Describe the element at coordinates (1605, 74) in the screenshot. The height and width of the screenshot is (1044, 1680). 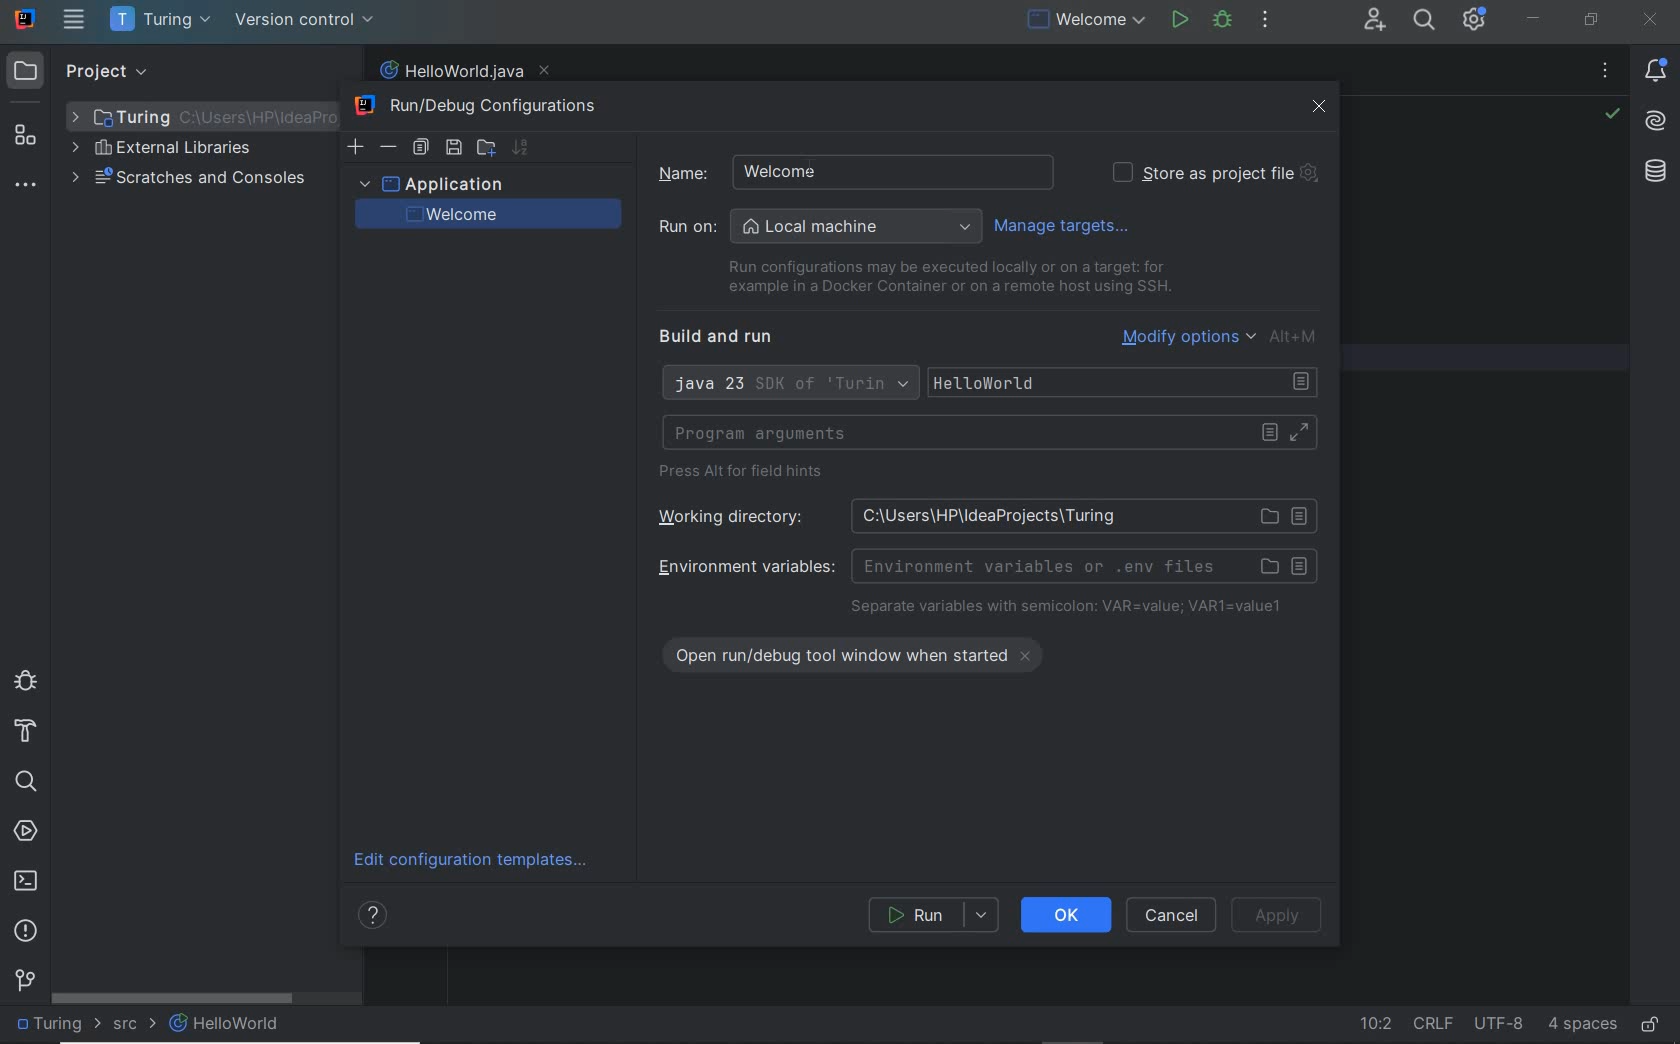
I see `recent files, tab actions` at that location.